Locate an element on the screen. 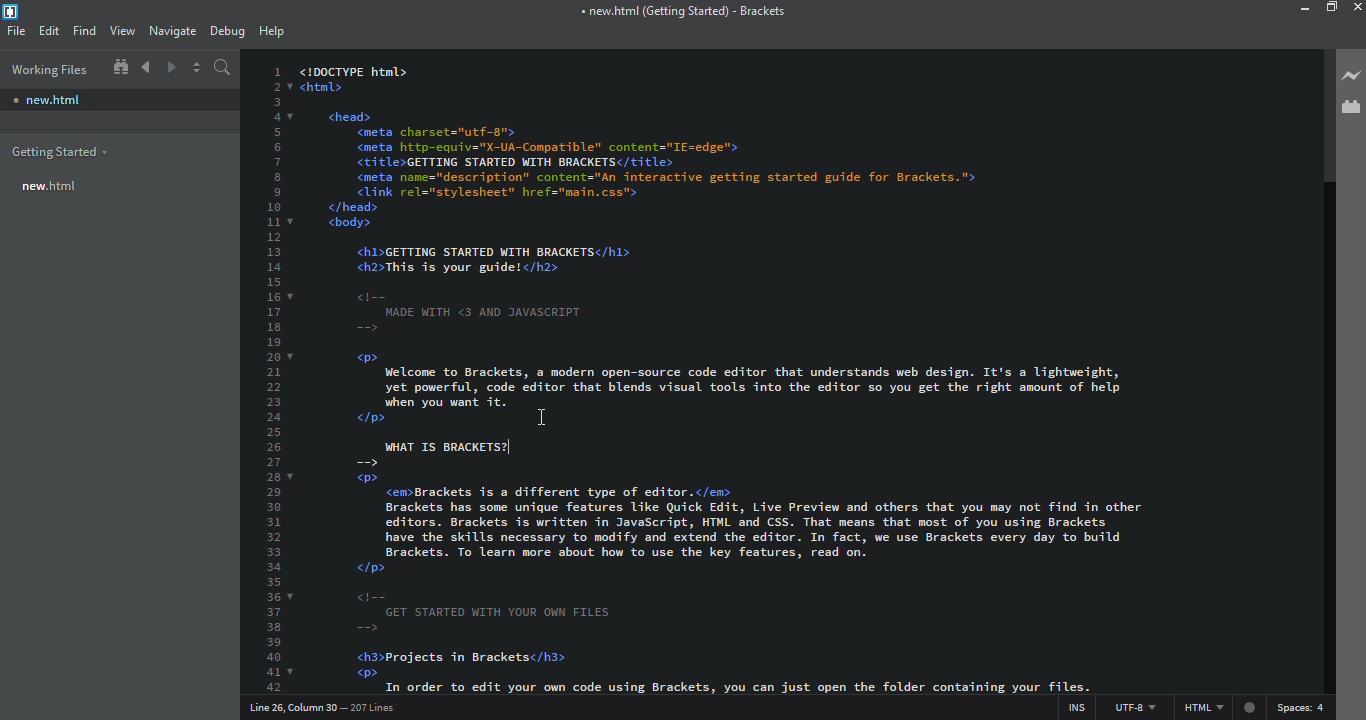  search is located at coordinates (224, 69).